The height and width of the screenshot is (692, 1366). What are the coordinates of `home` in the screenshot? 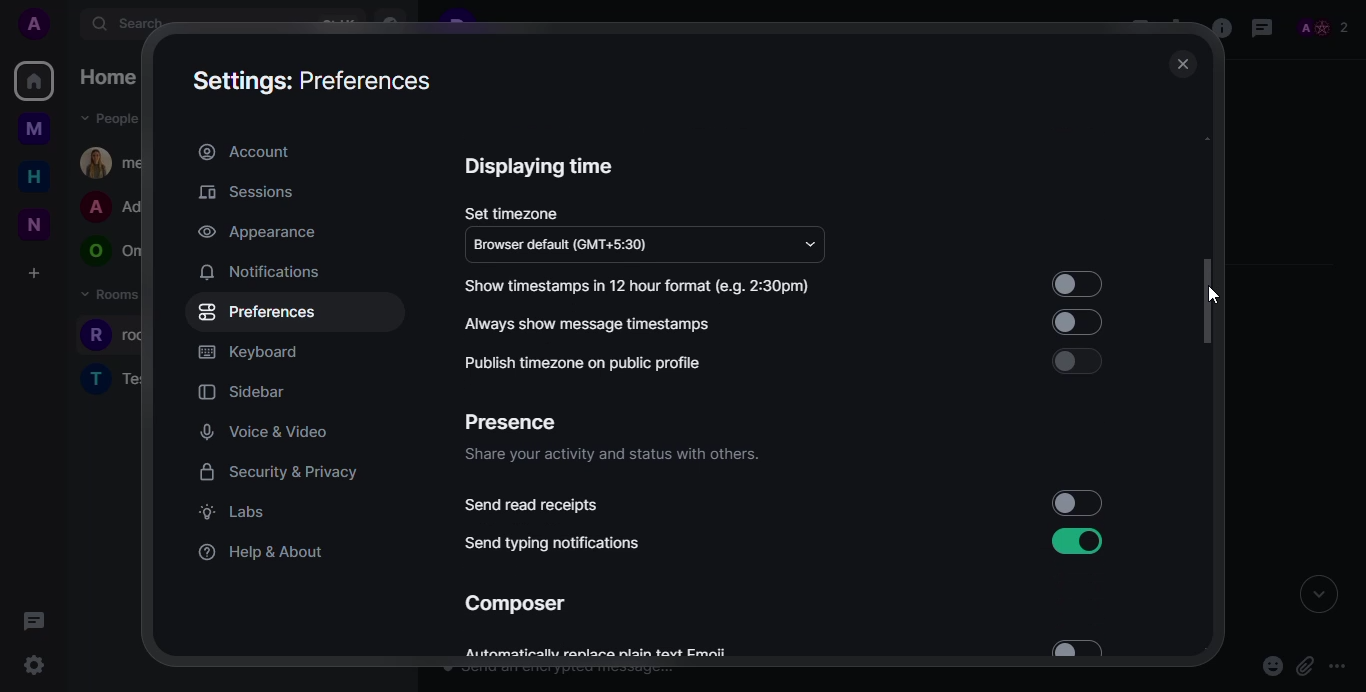 It's located at (113, 77).